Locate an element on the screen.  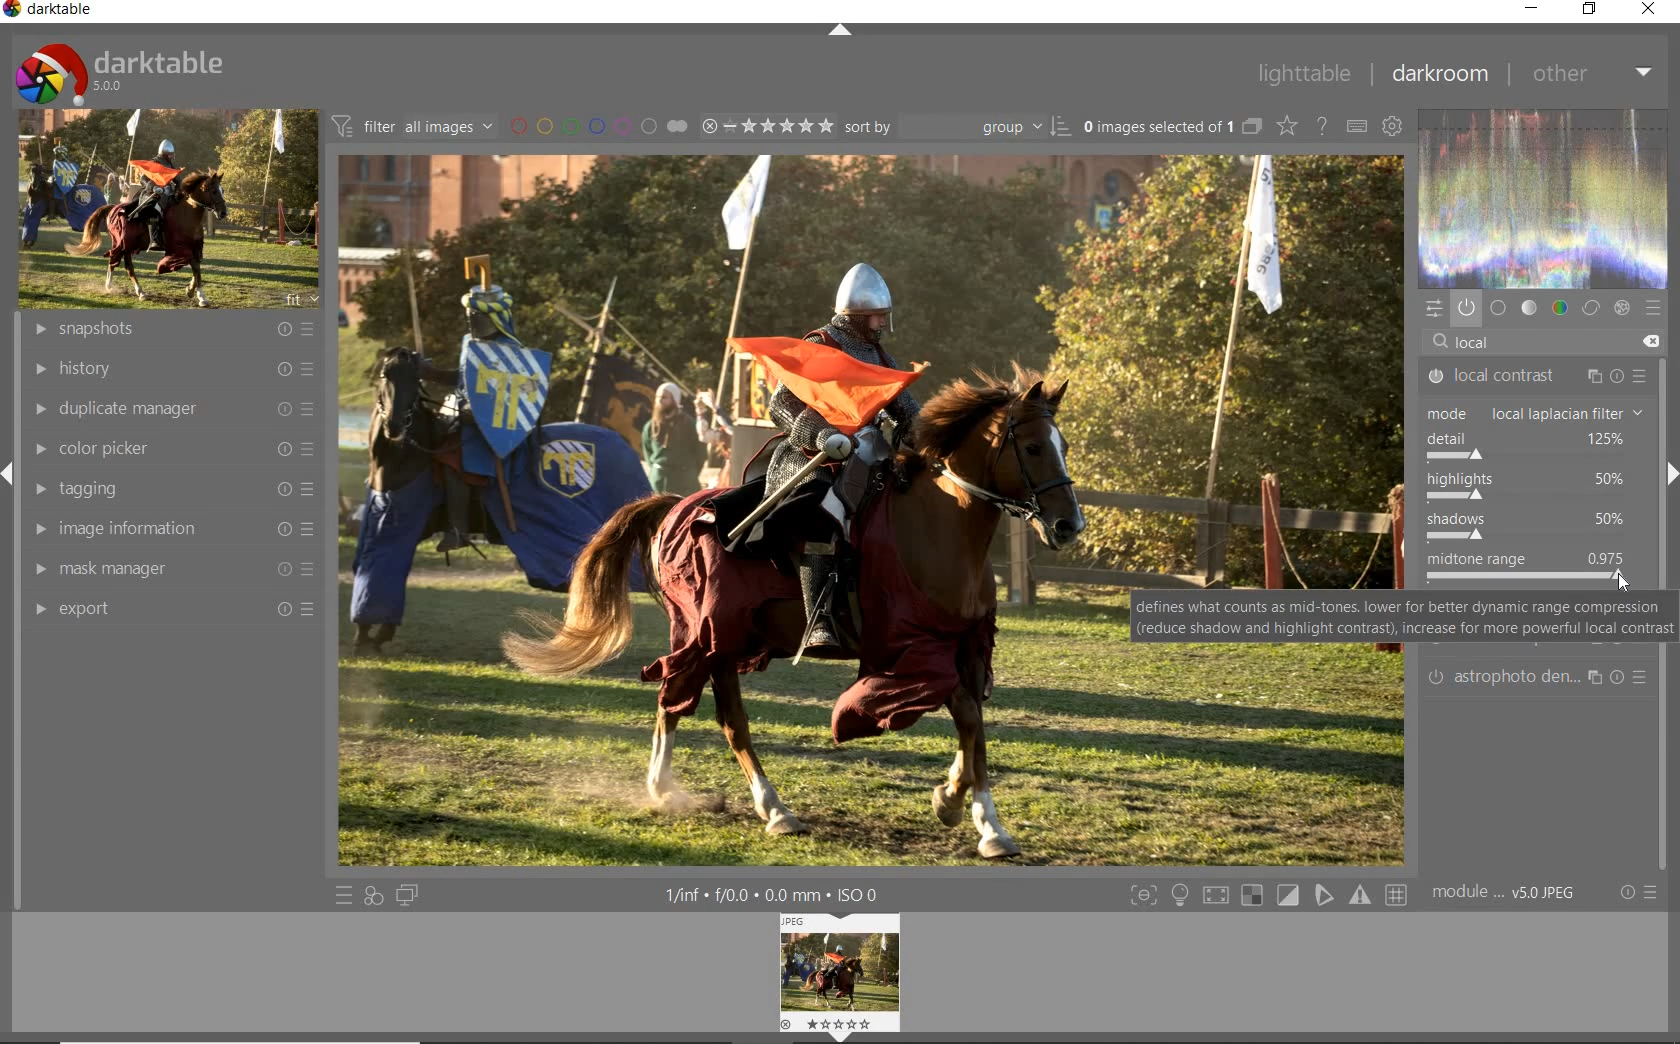
base is located at coordinates (1499, 307).